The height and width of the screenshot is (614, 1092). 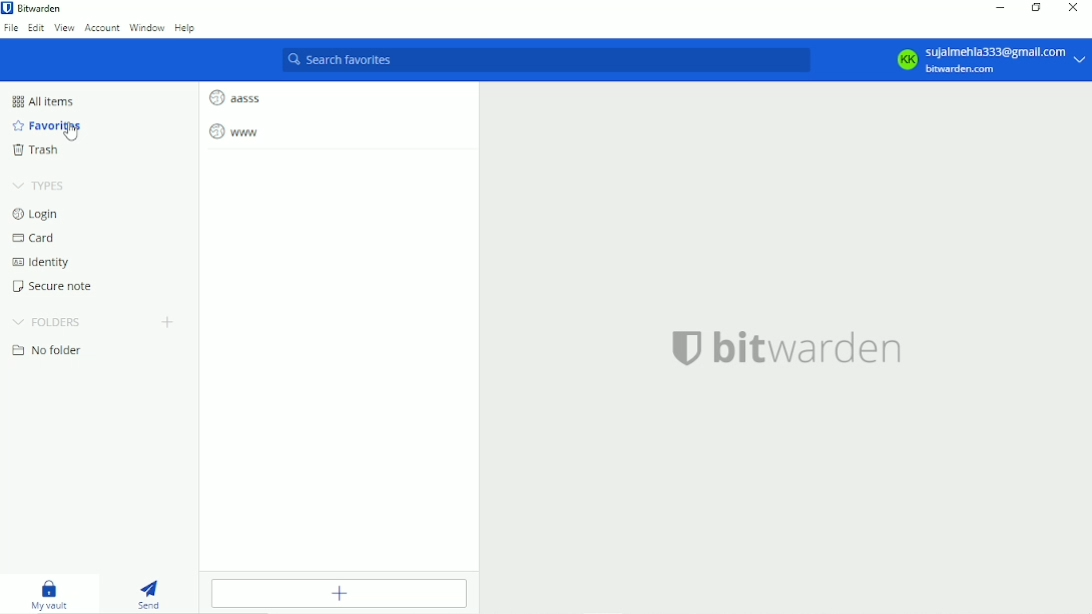 What do you see at coordinates (235, 96) in the screenshot?
I see `aasss` at bounding box center [235, 96].